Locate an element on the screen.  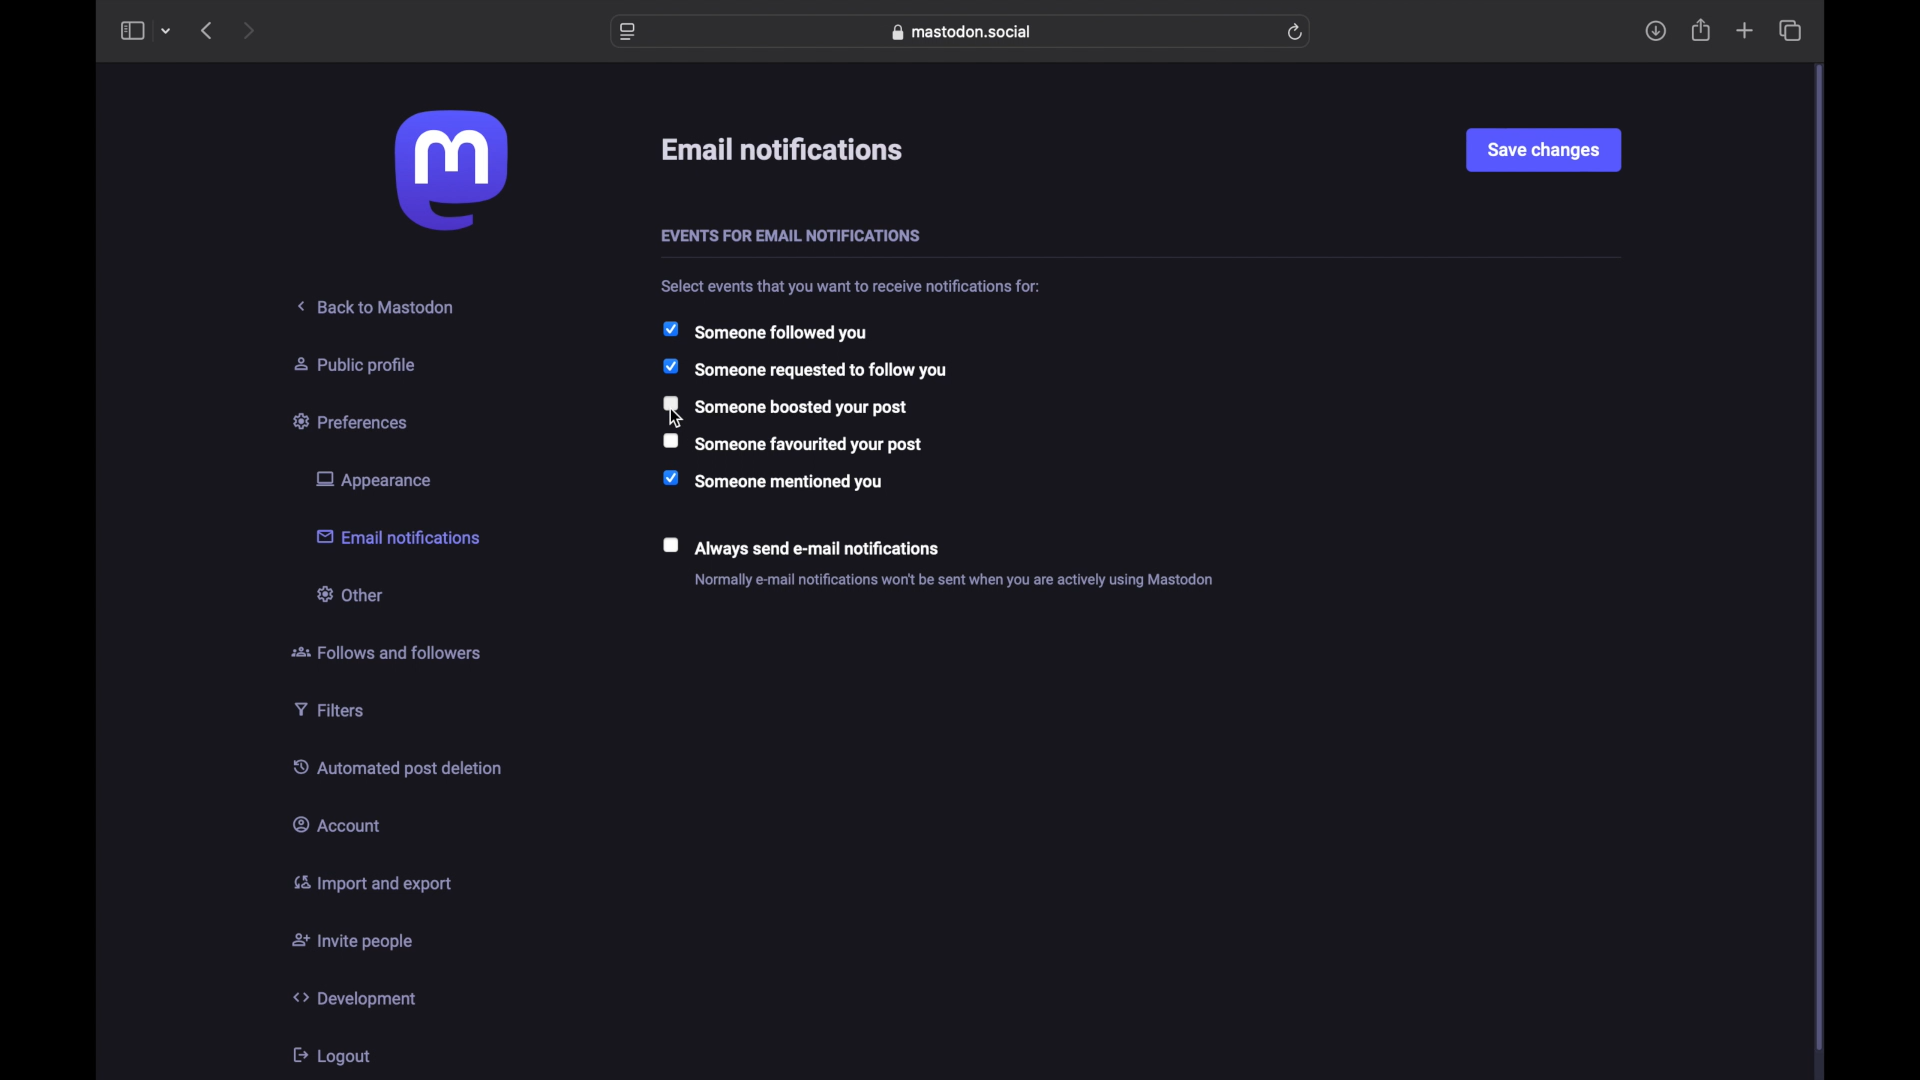
sidebar is located at coordinates (131, 30).